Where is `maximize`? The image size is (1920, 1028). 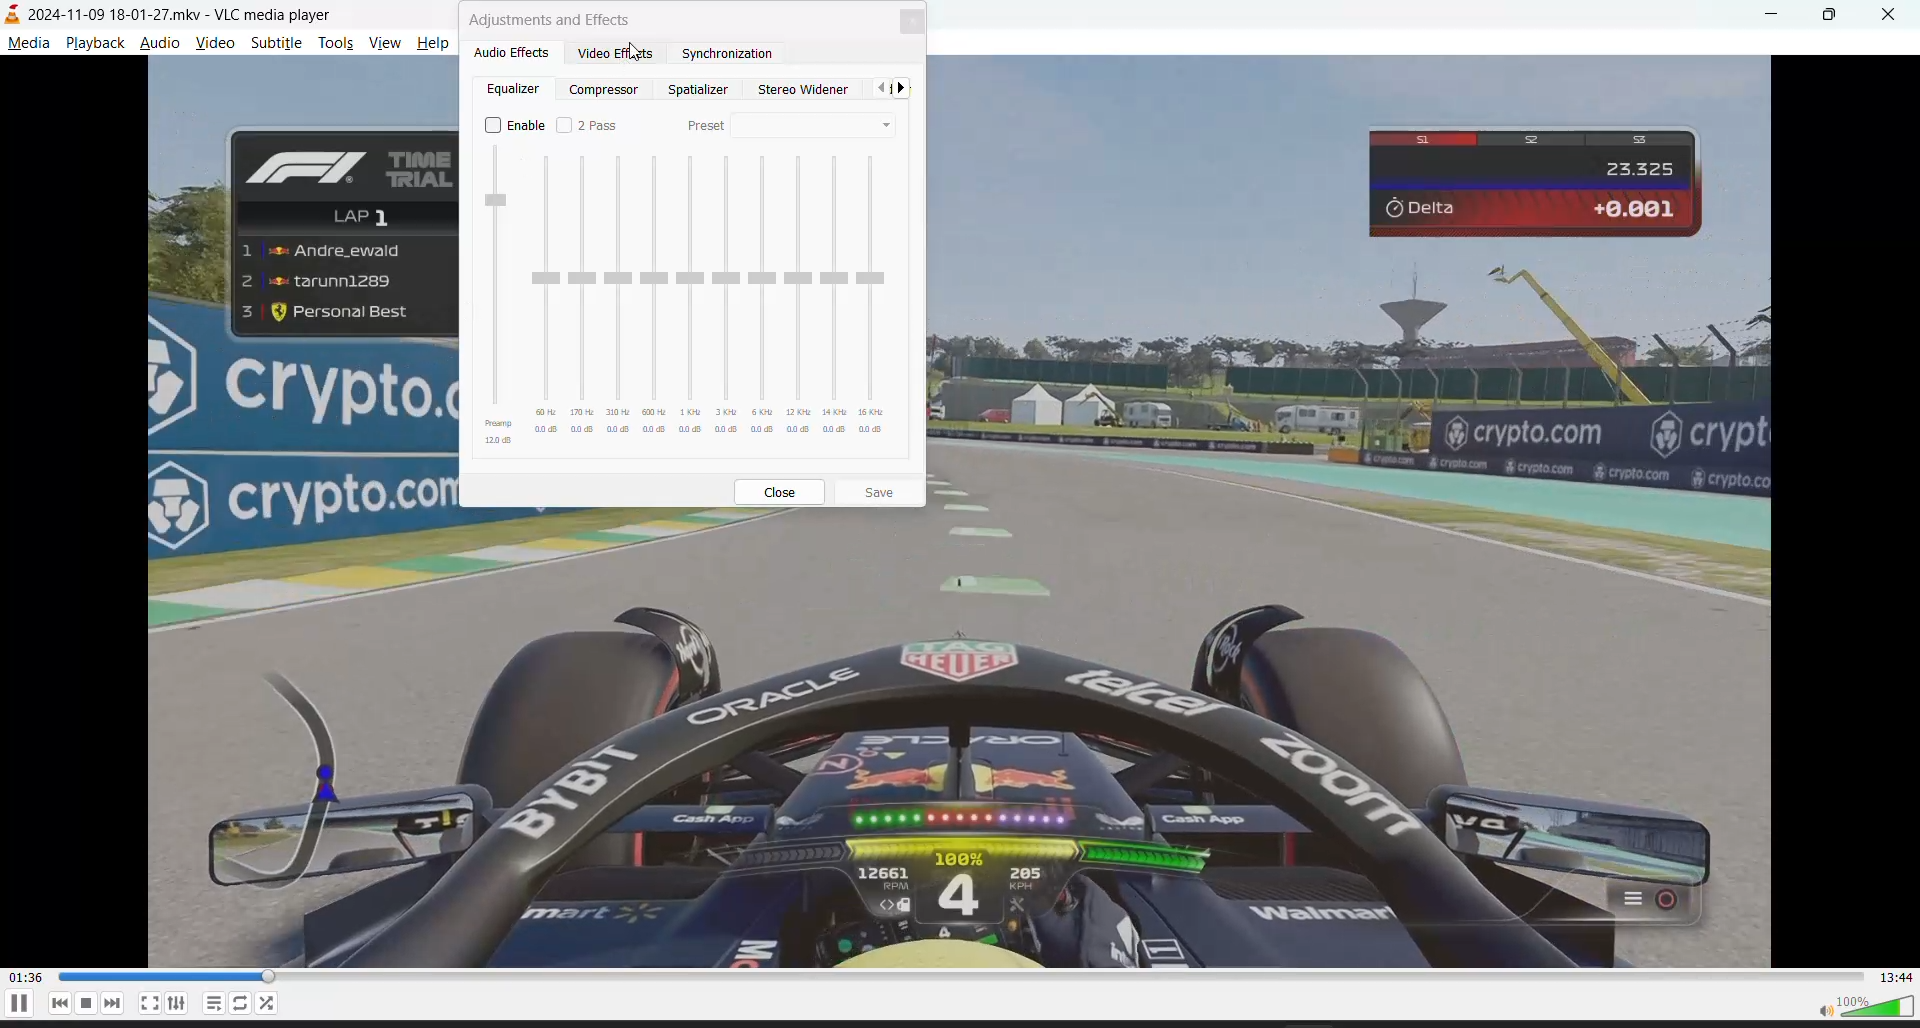
maximize is located at coordinates (1831, 13).